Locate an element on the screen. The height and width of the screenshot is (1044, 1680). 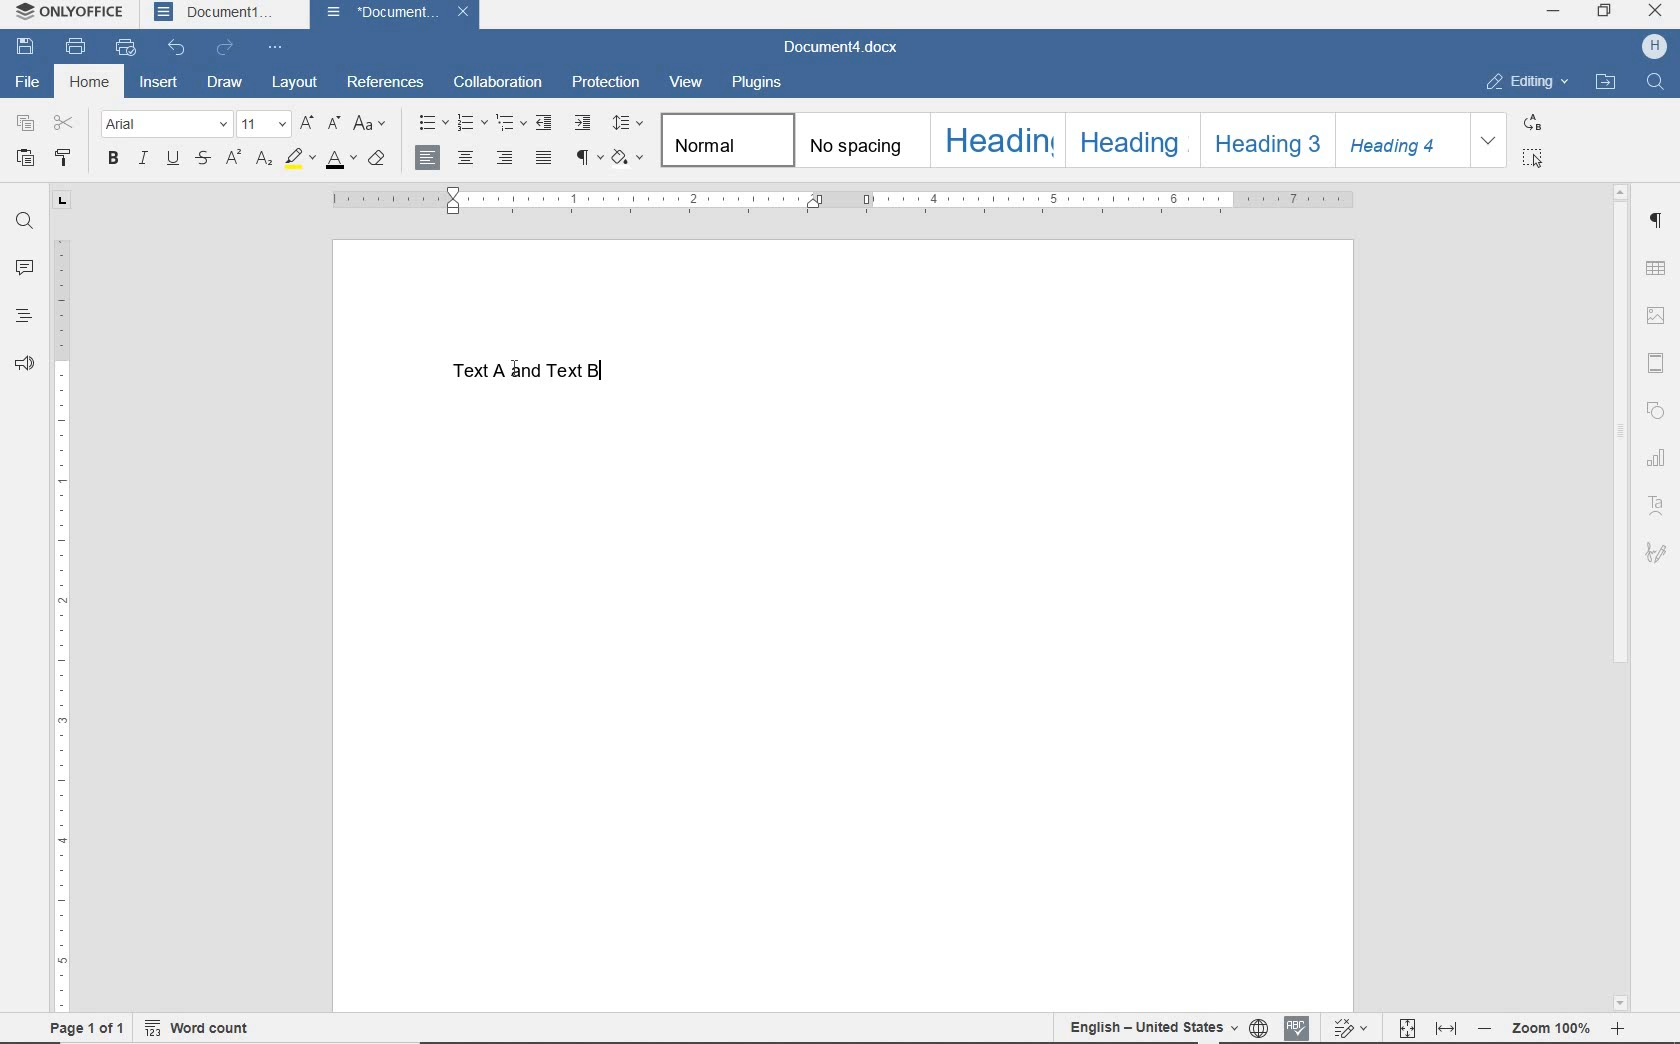
MULTILEVEL LIST is located at coordinates (511, 123).